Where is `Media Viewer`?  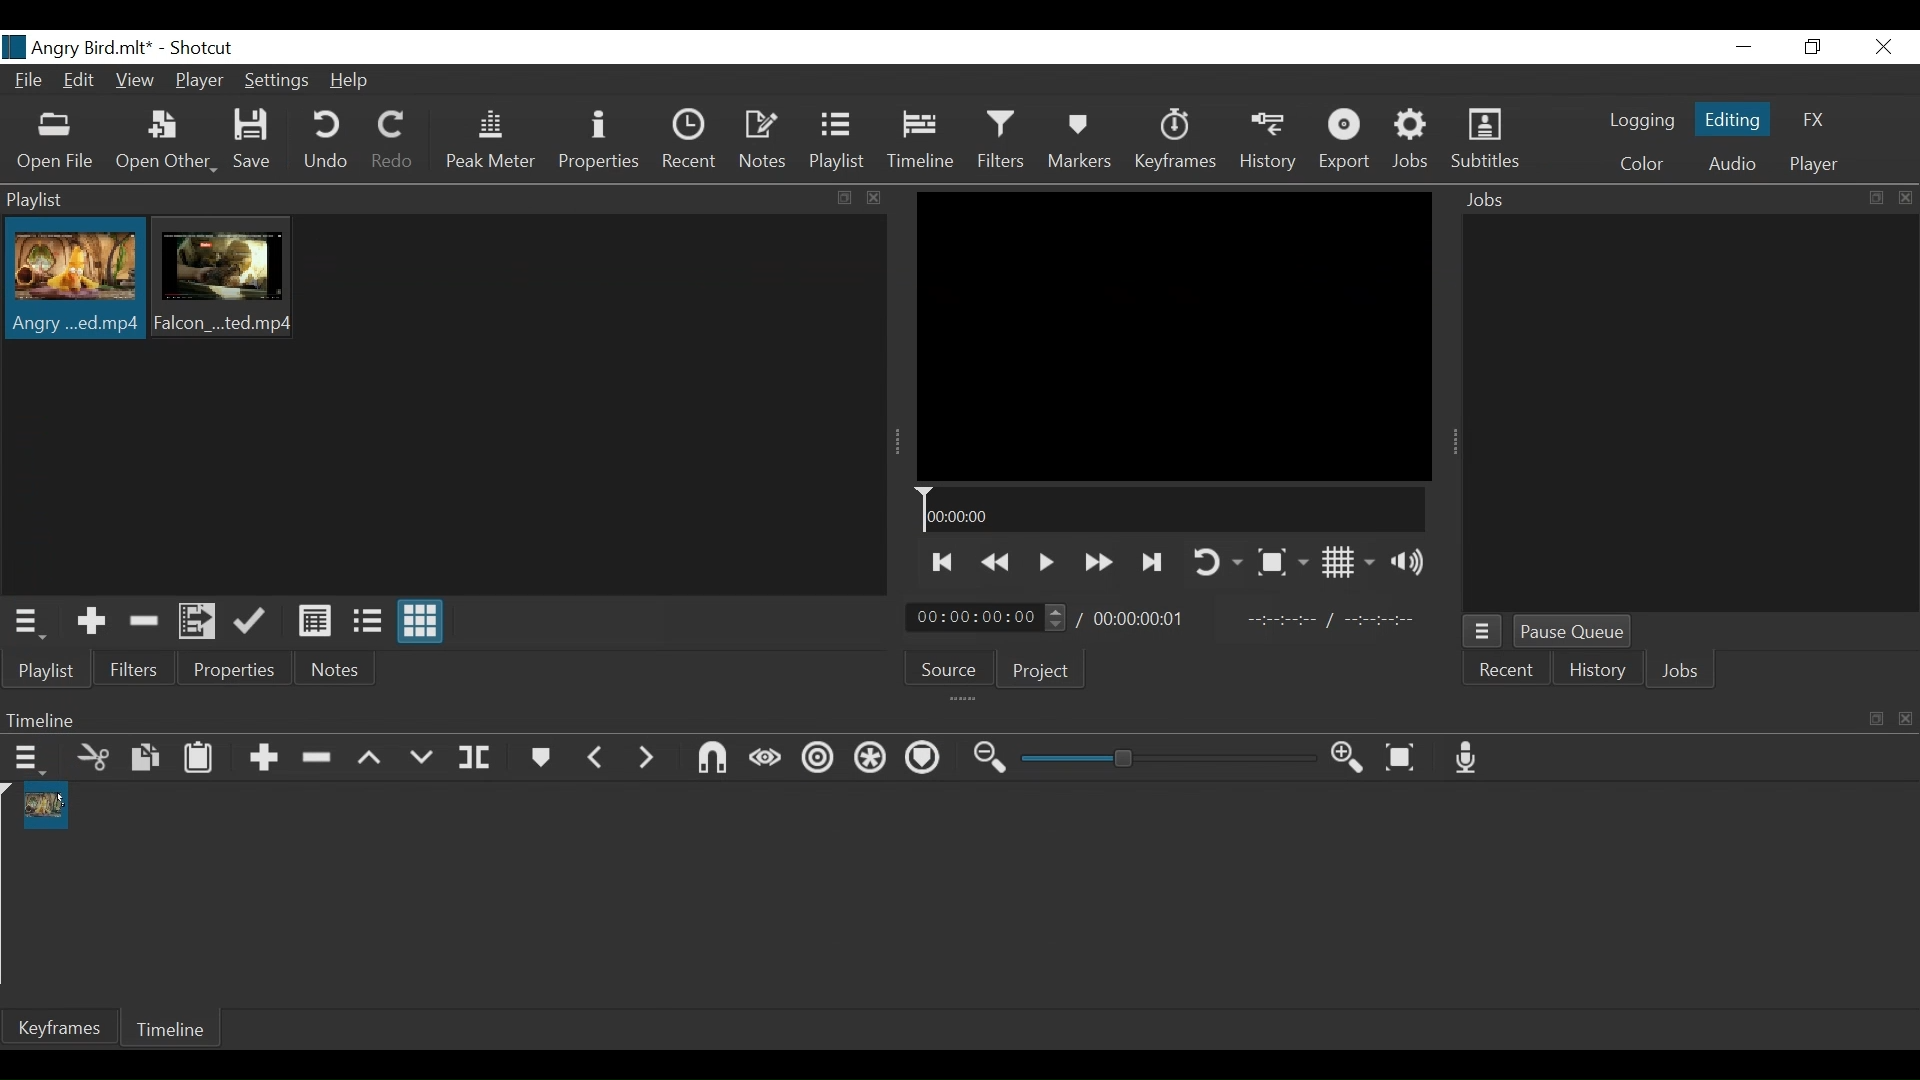
Media Viewer is located at coordinates (1174, 336).